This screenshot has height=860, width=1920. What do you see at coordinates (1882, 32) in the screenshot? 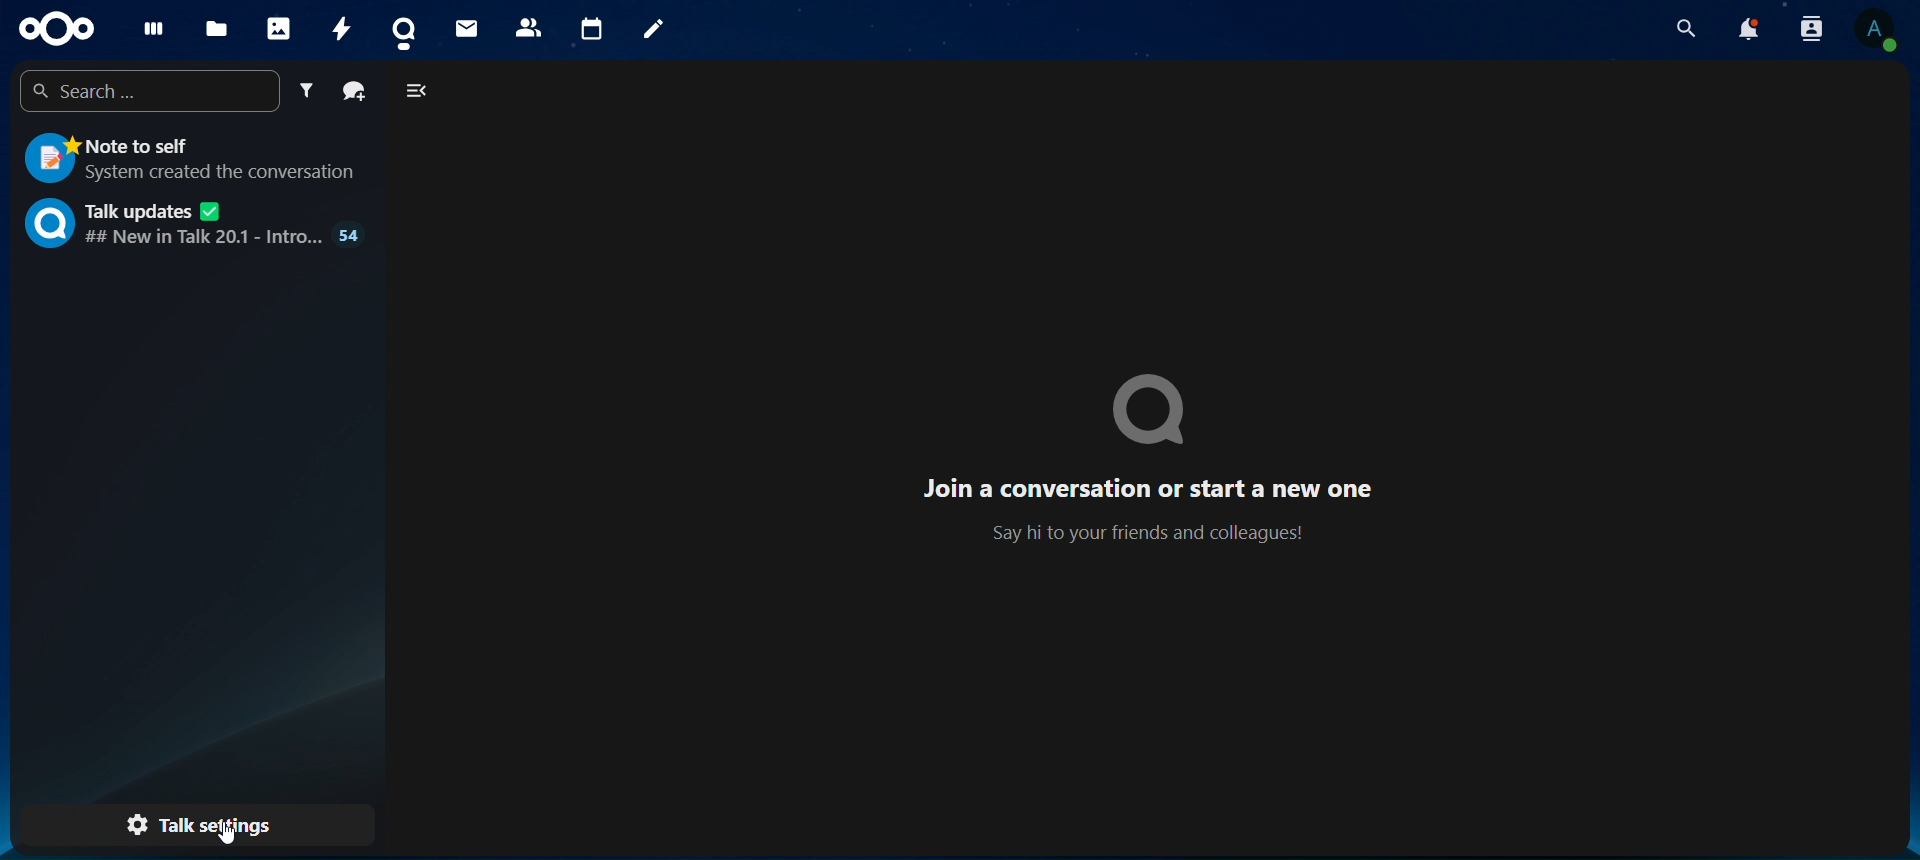
I see `profile` at bounding box center [1882, 32].